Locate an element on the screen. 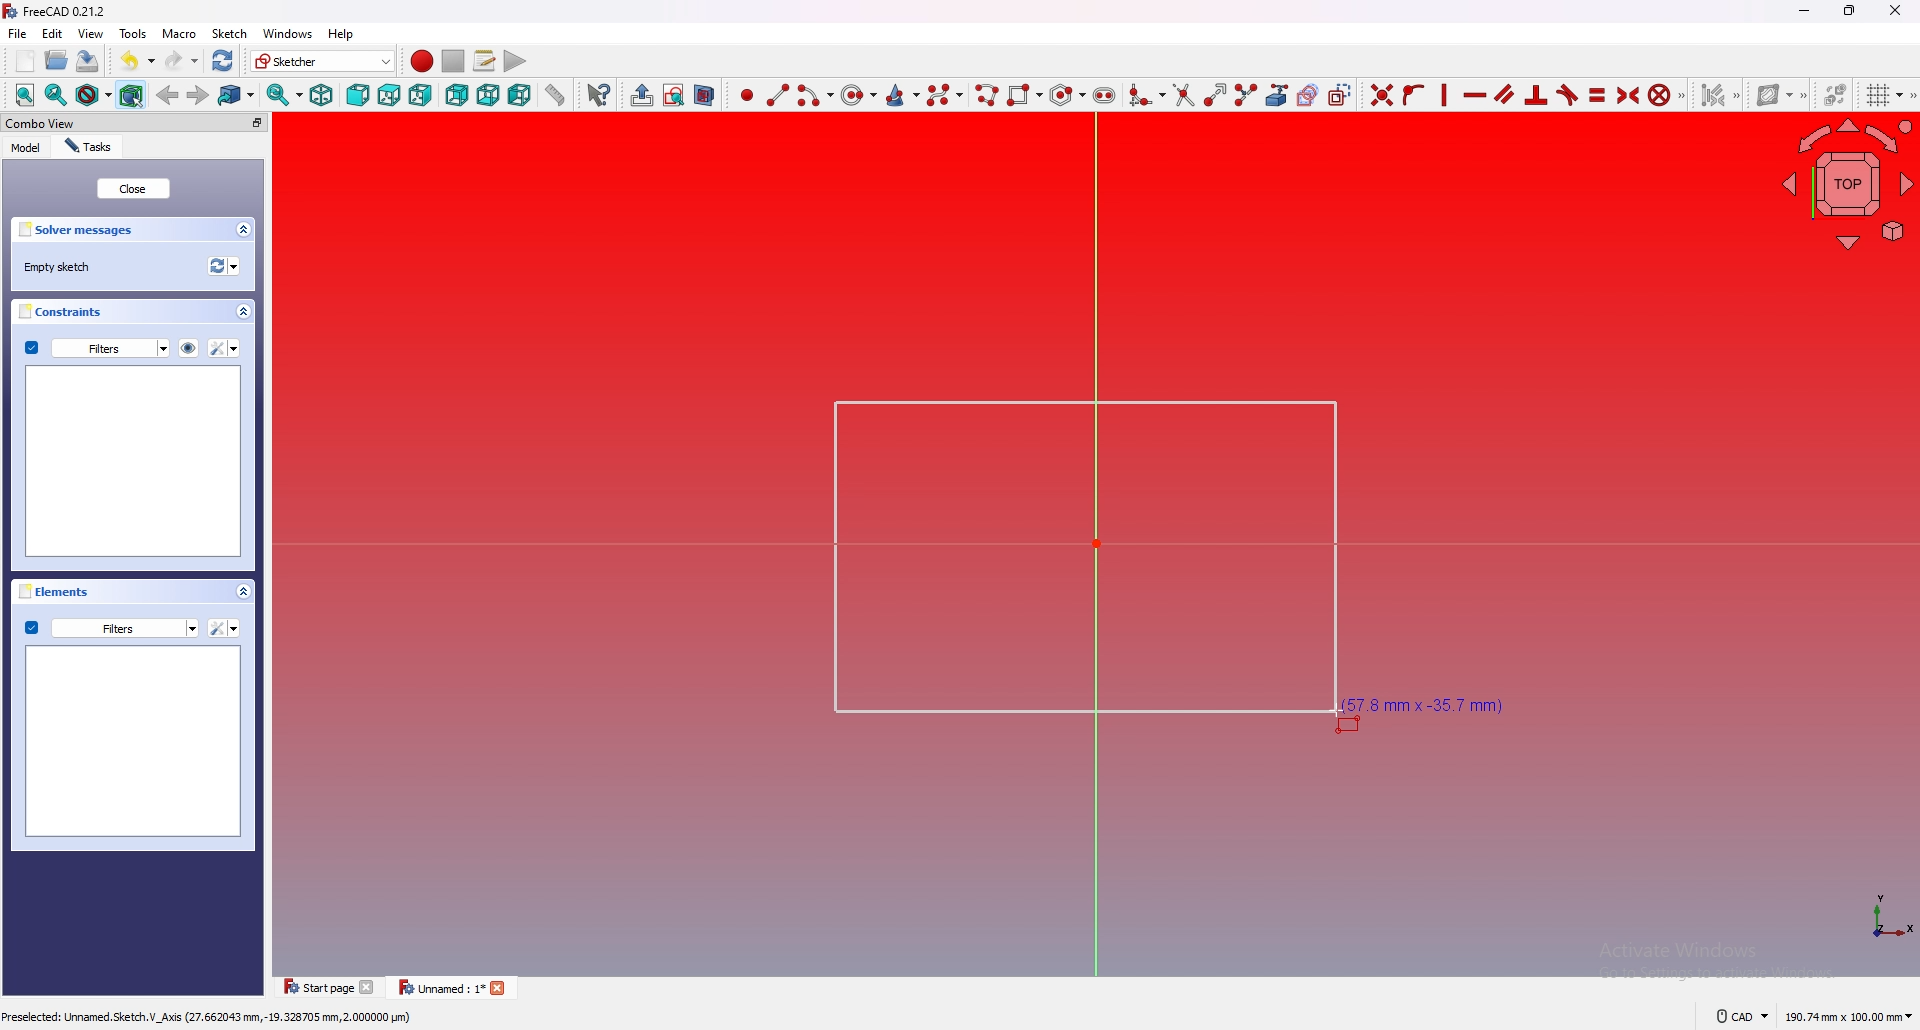 This screenshot has height=1030, width=1920. collapse is located at coordinates (242, 311).